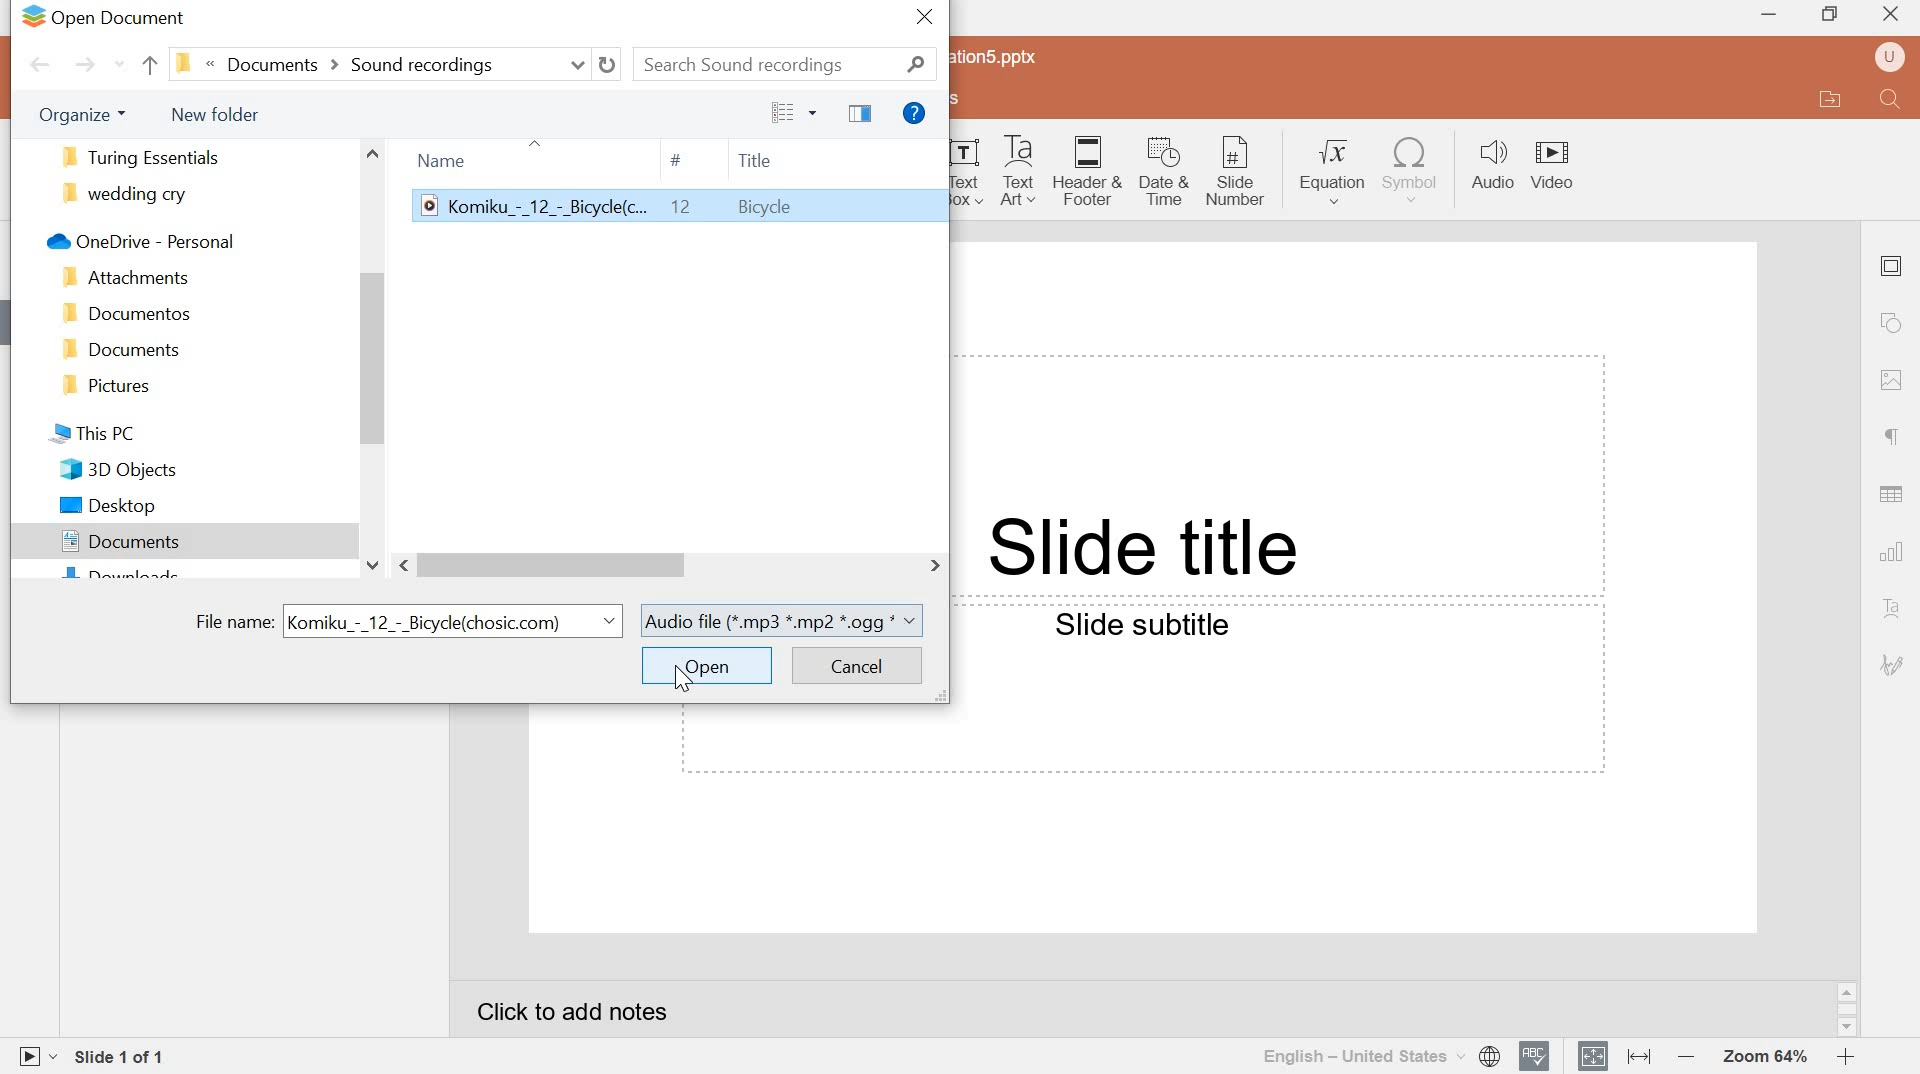 The width and height of the screenshot is (1920, 1074). I want to click on file format, so click(784, 621).